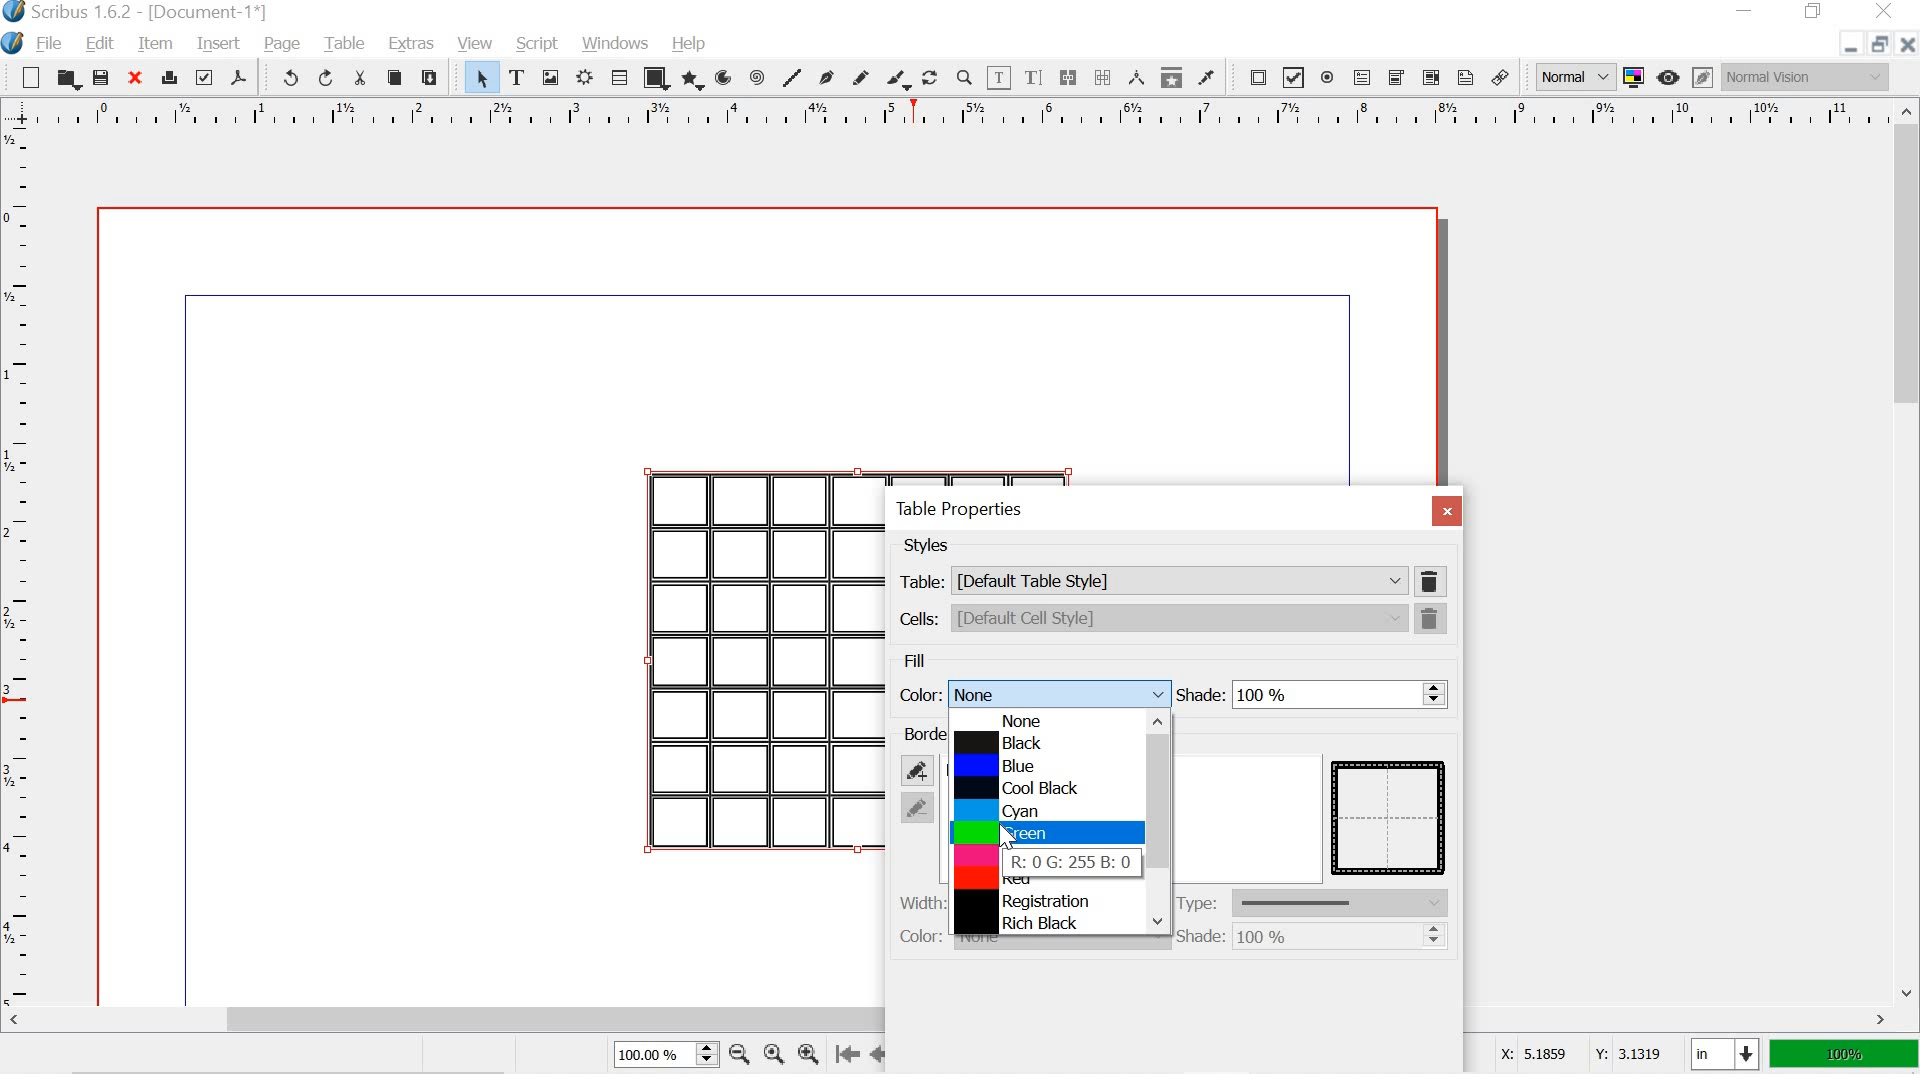 This screenshot has width=1920, height=1074. Describe the element at coordinates (1238, 938) in the screenshot. I see `shade: 100%` at that location.